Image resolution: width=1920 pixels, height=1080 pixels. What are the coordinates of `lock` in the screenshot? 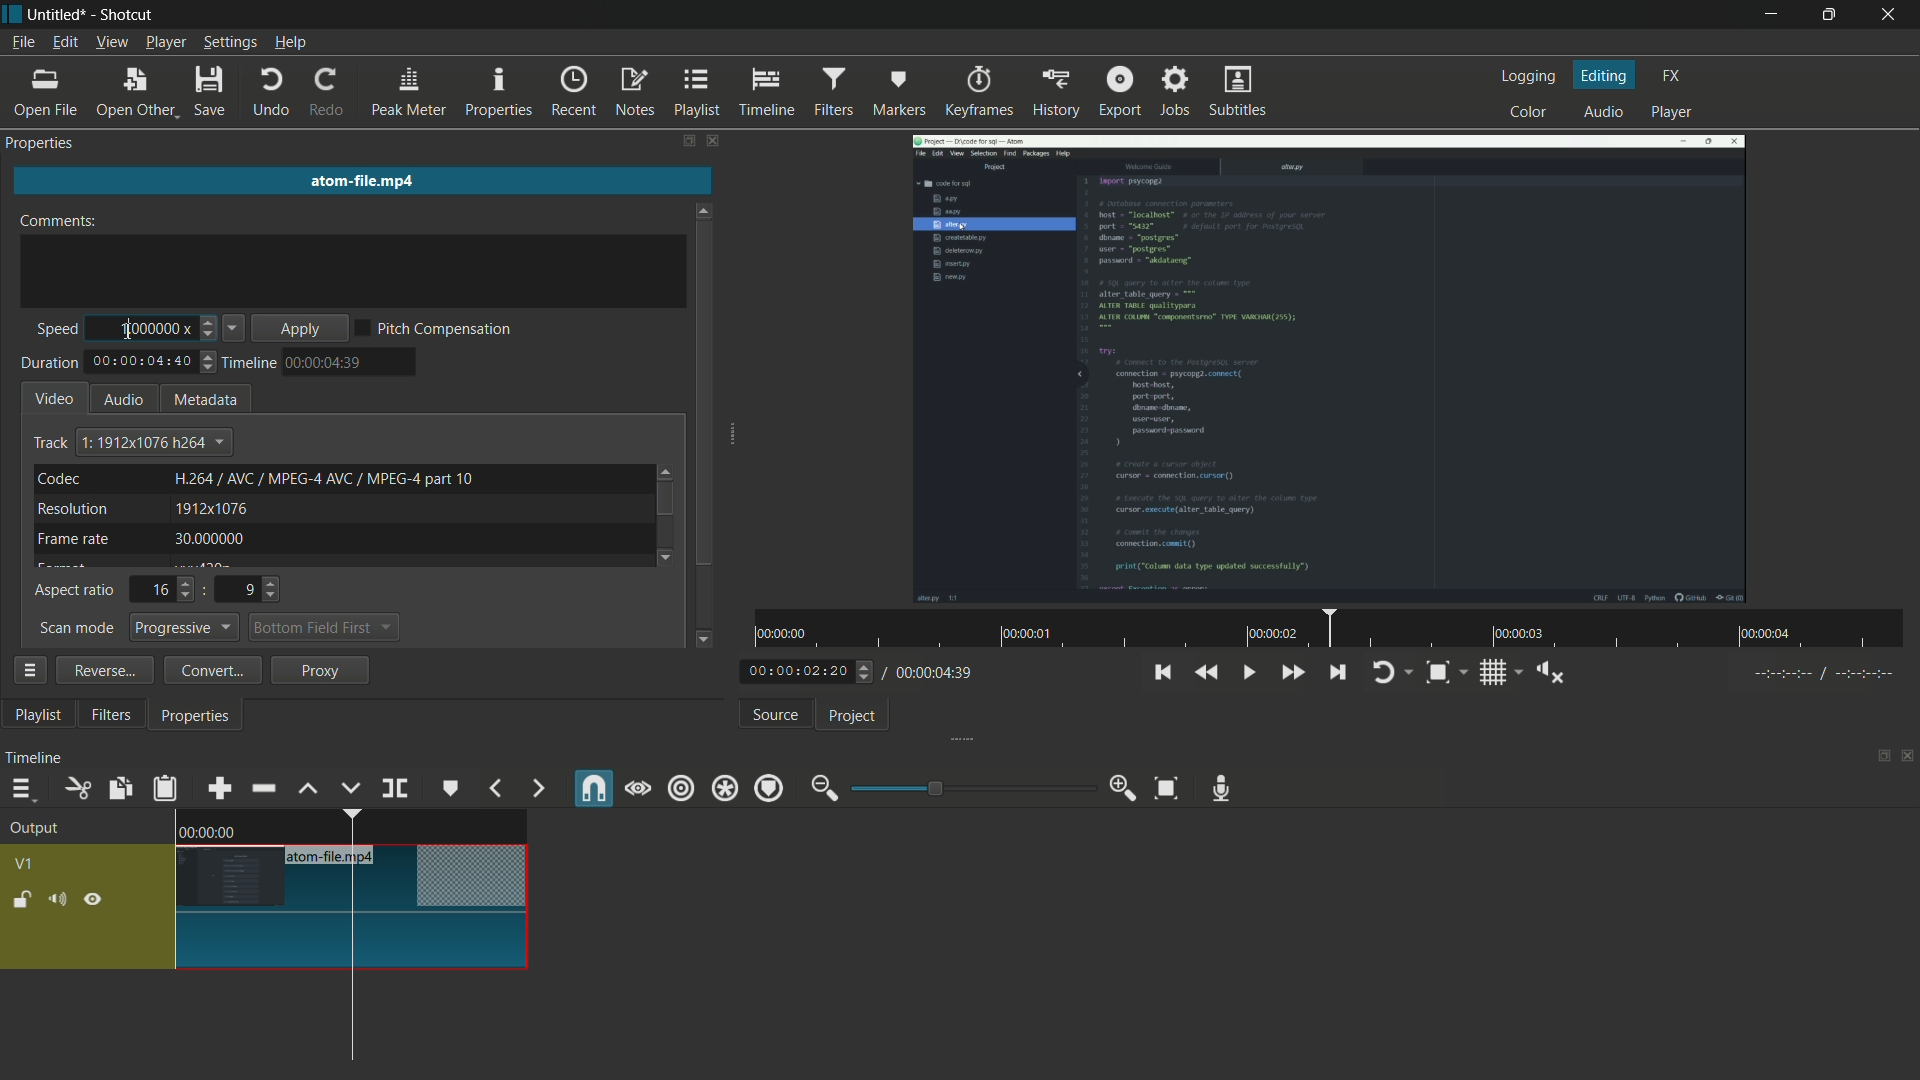 It's located at (23, 901).